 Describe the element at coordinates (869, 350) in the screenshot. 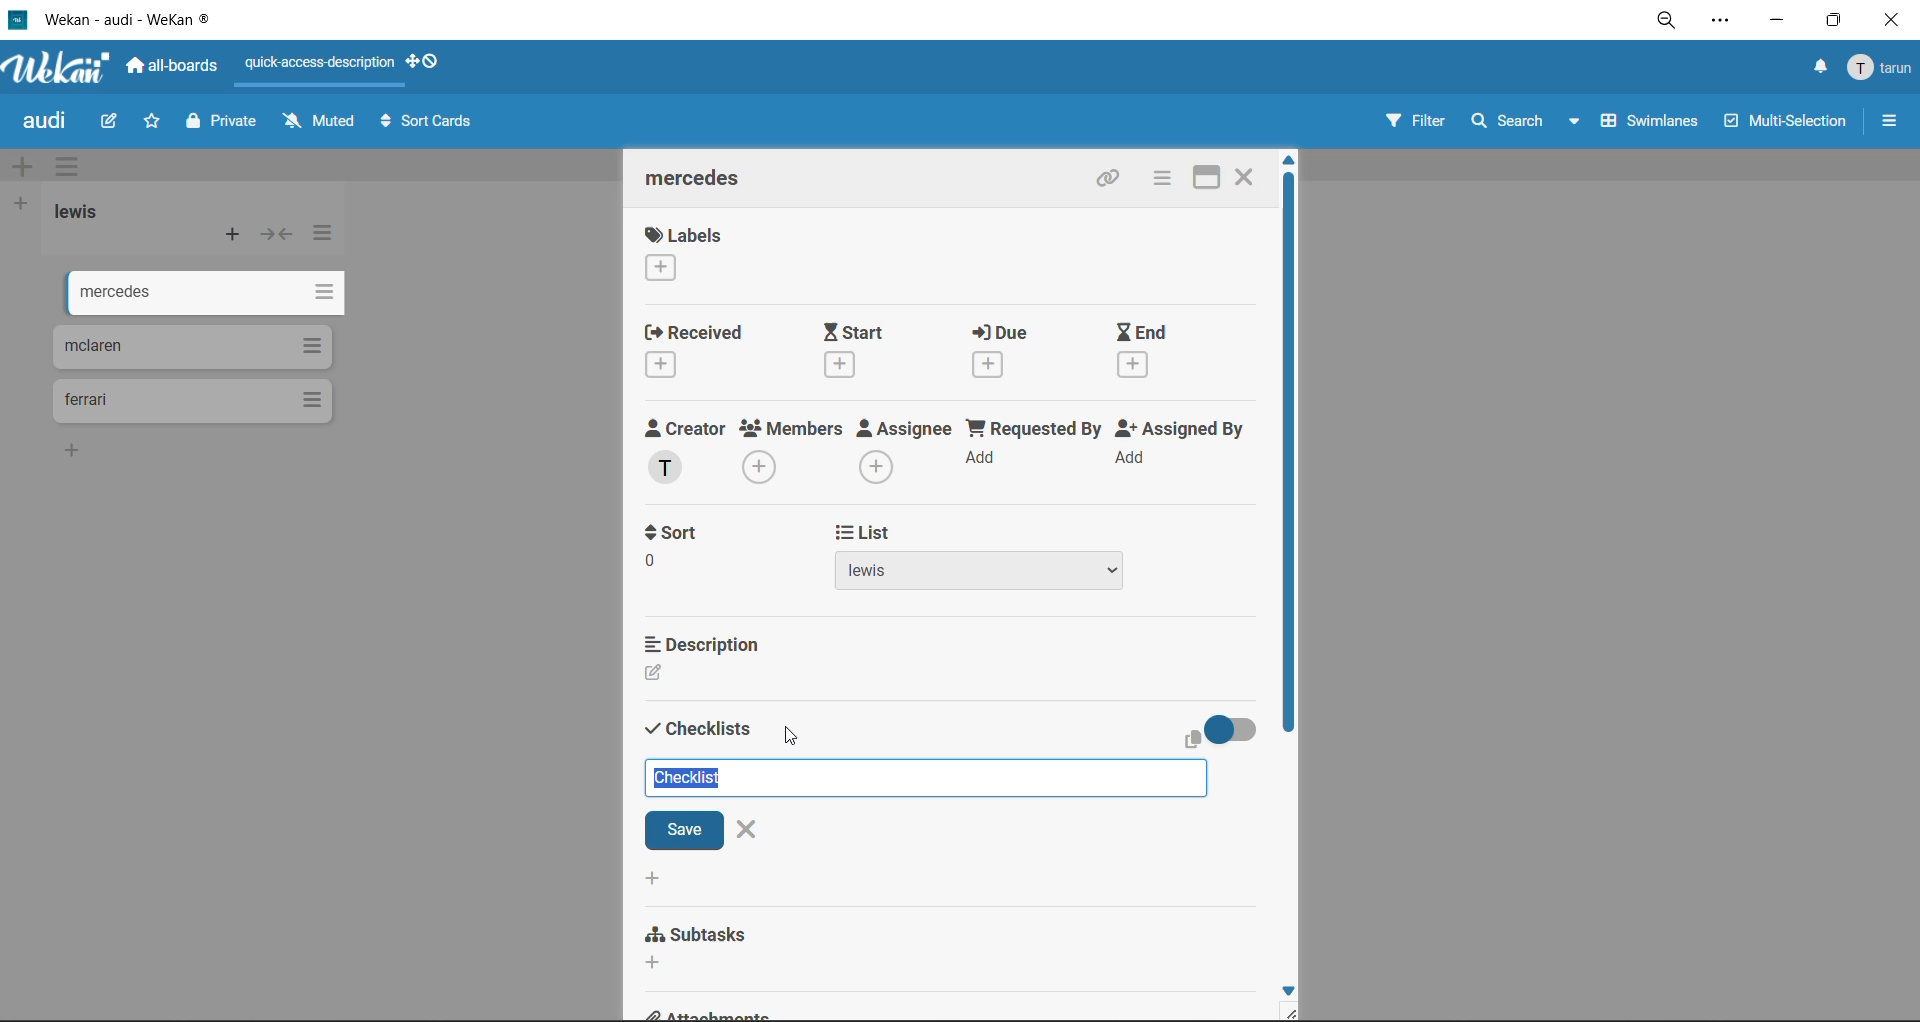

I see `start` at that location.